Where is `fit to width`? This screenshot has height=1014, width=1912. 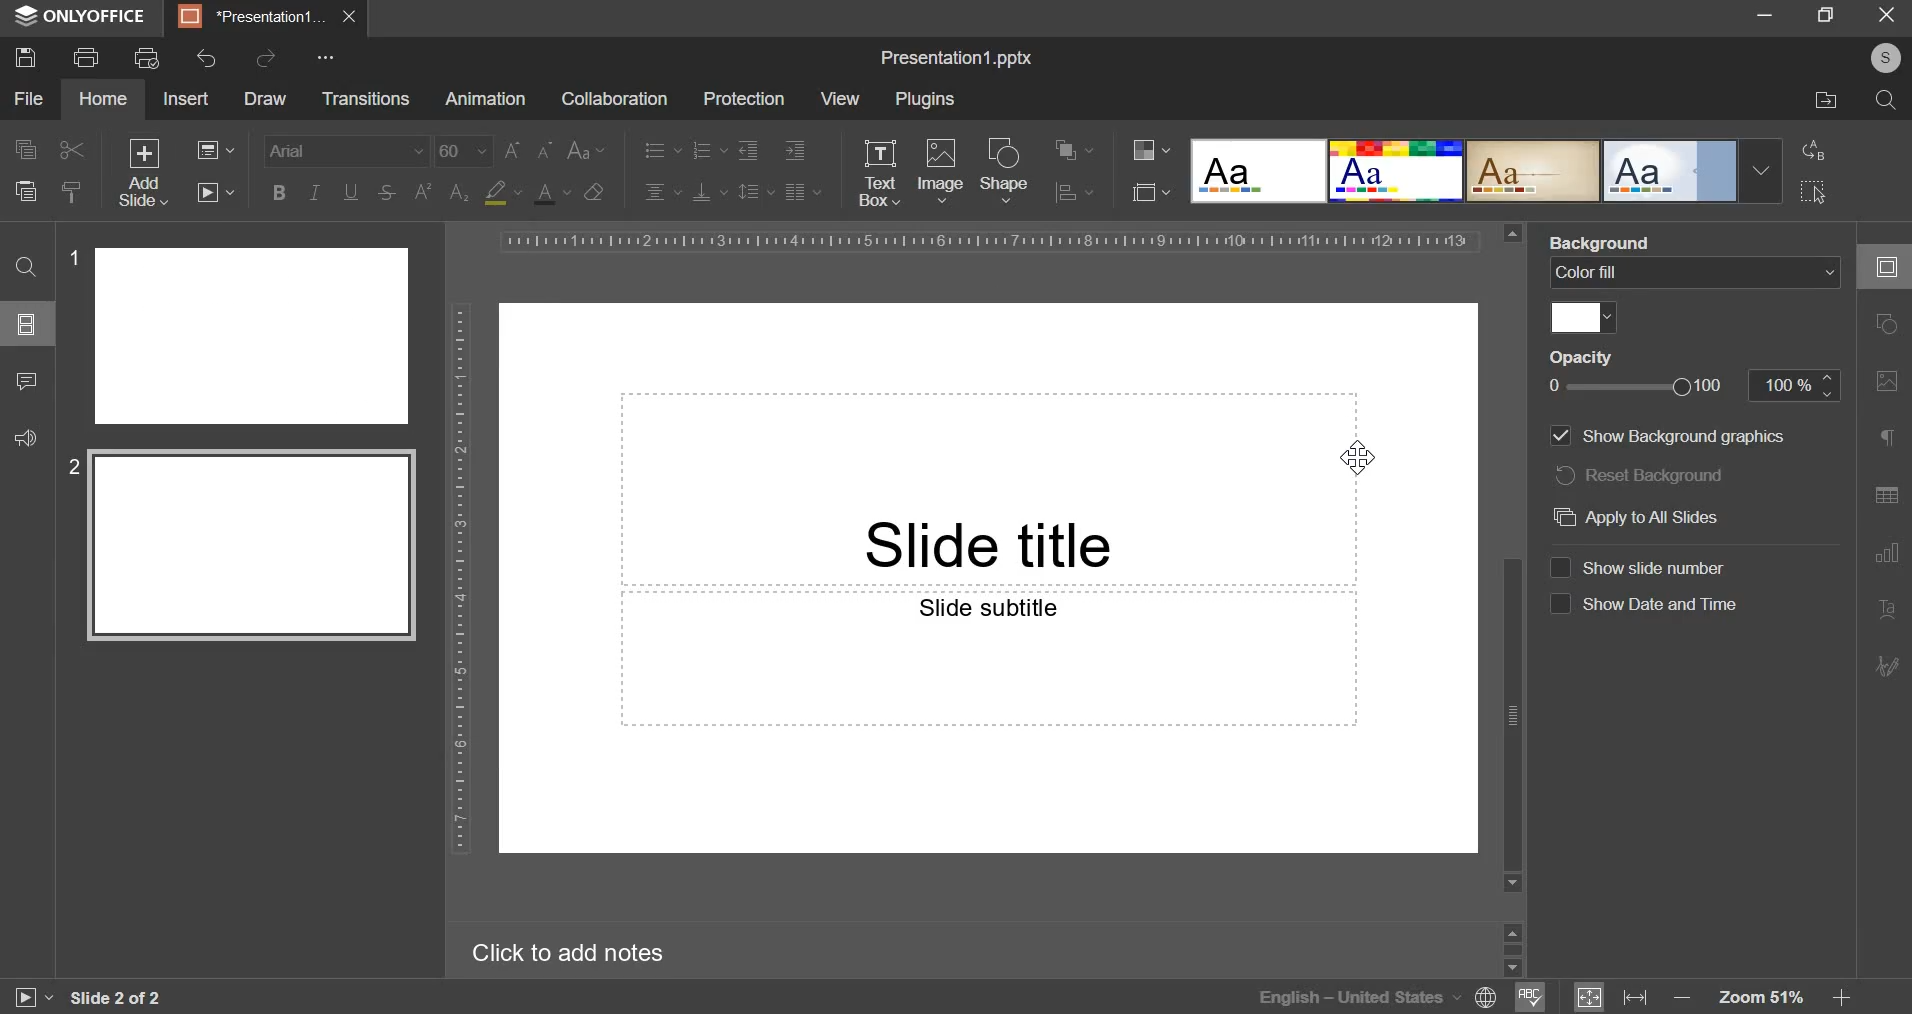
fit to width is located at coordinates (1638, 996).